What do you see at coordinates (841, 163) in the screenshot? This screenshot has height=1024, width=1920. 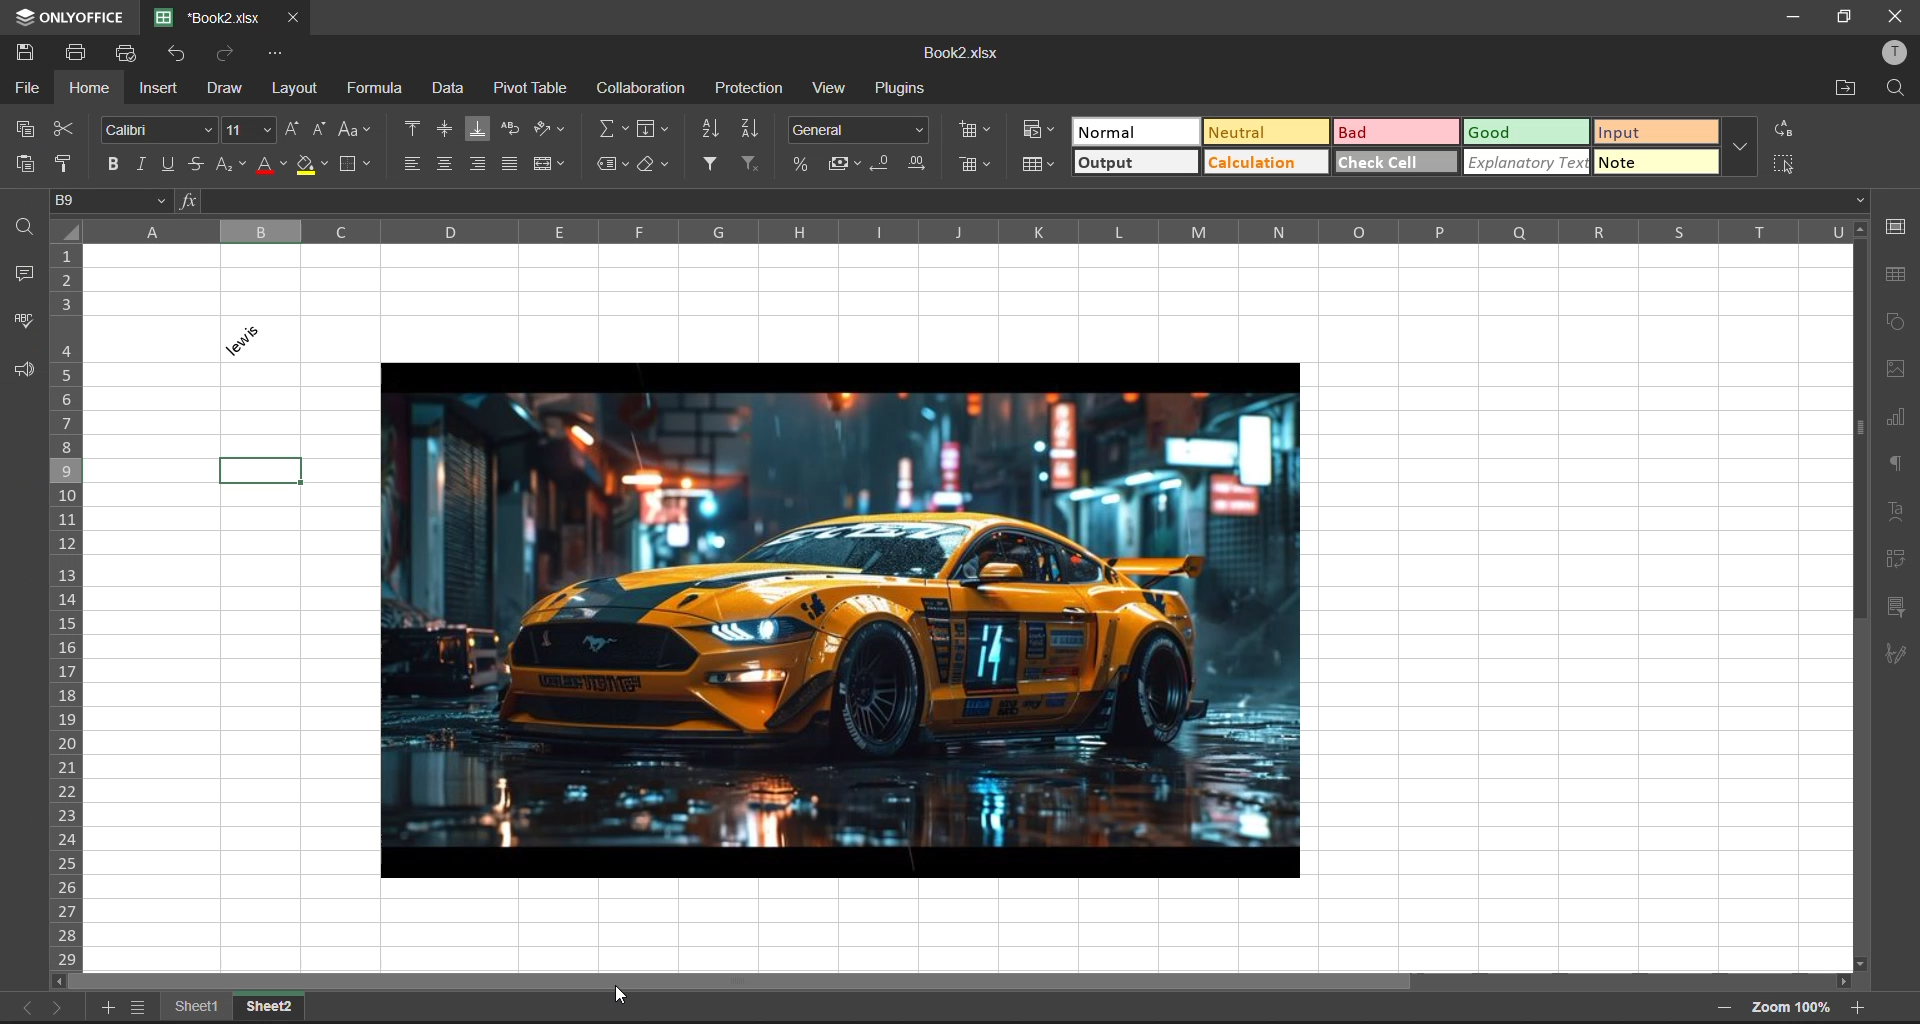 I see `accounting` at bounding box center [841, 163].